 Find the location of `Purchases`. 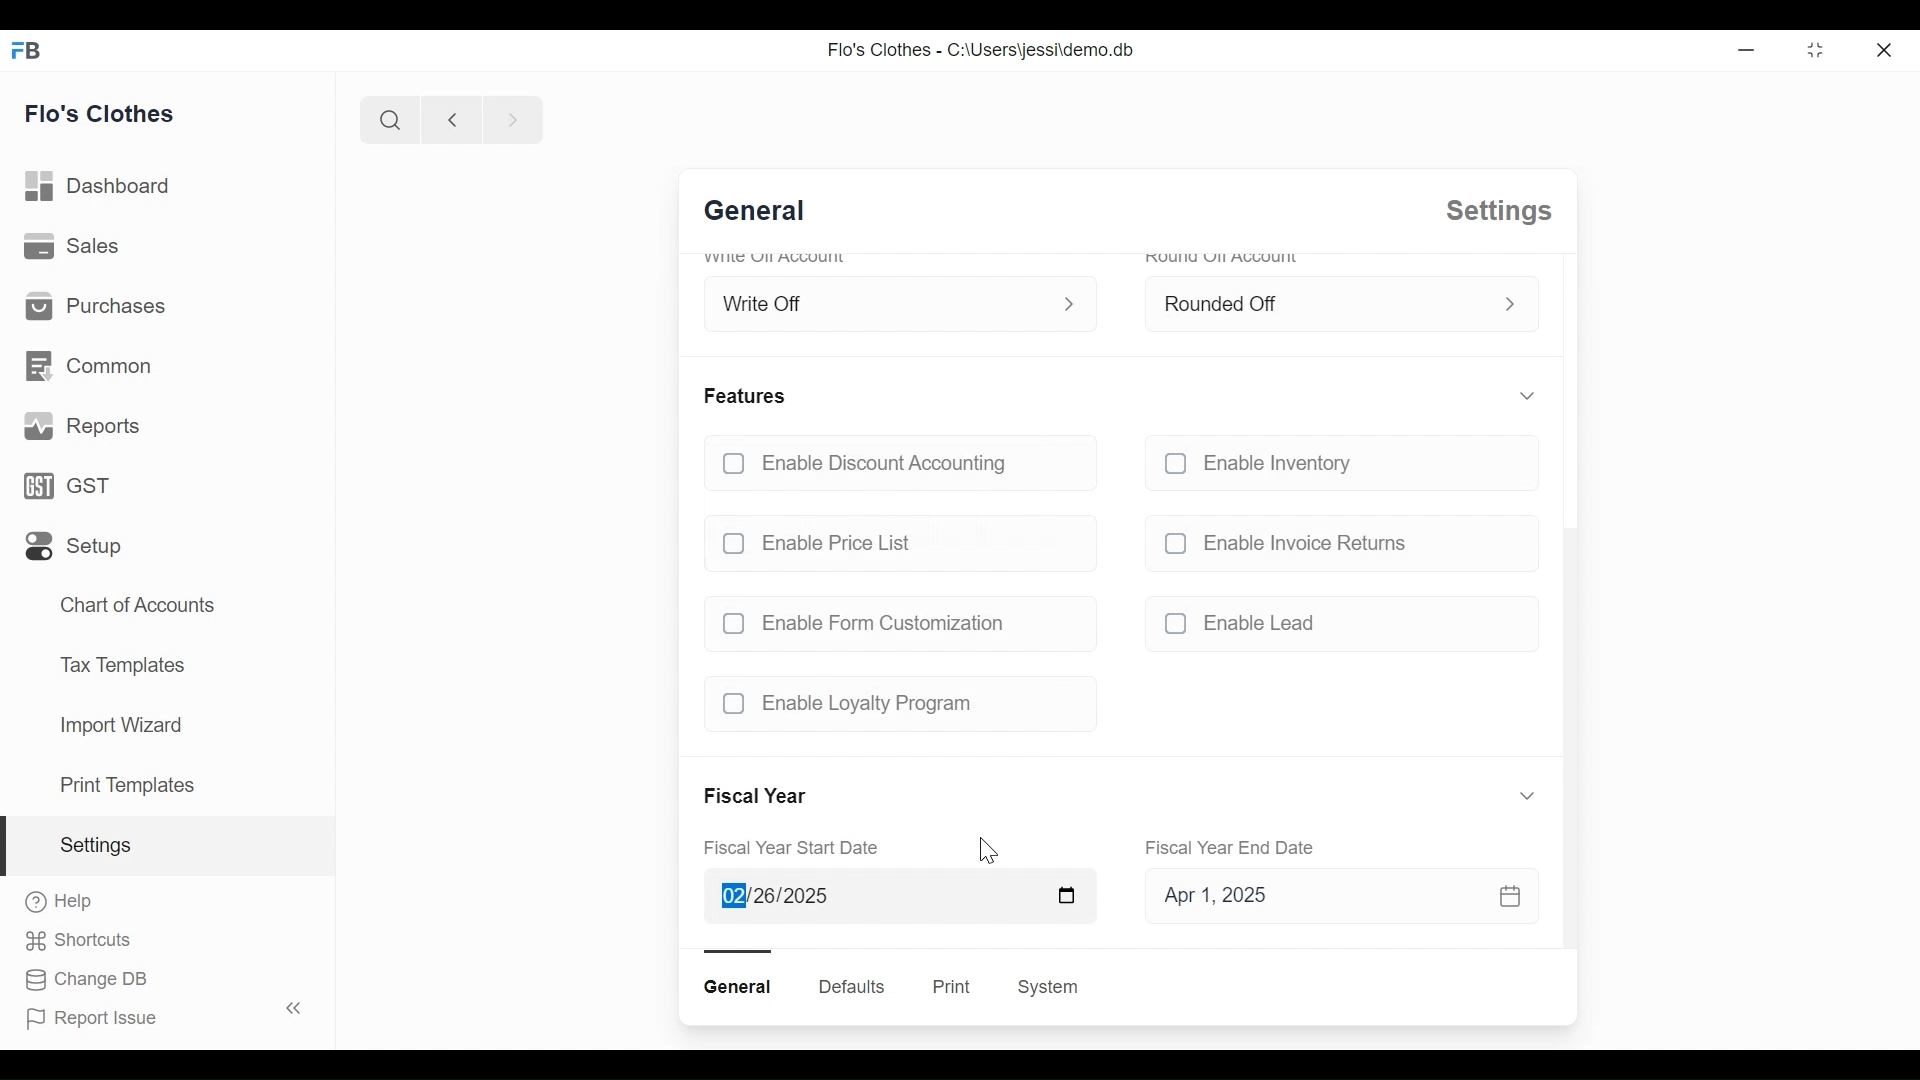

Purchases is located at coordinates (93, 307).